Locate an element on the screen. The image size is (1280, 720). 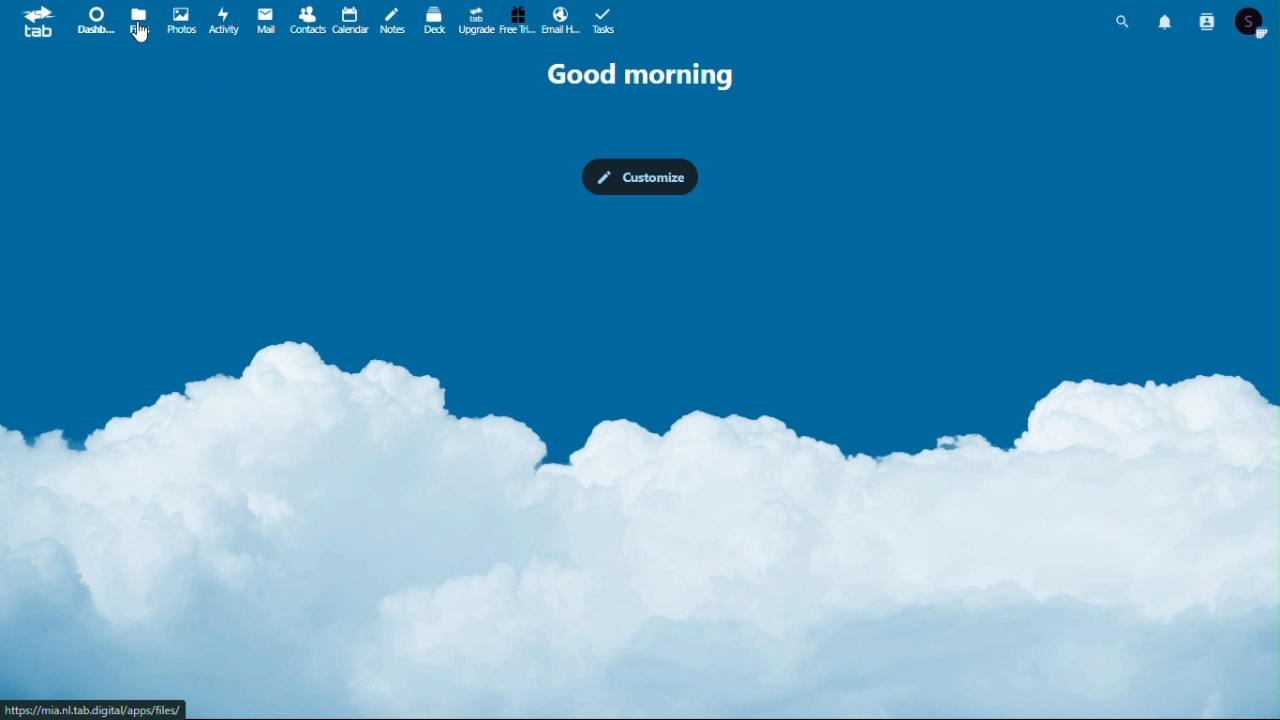
notes is located at coordinates (391, 20).